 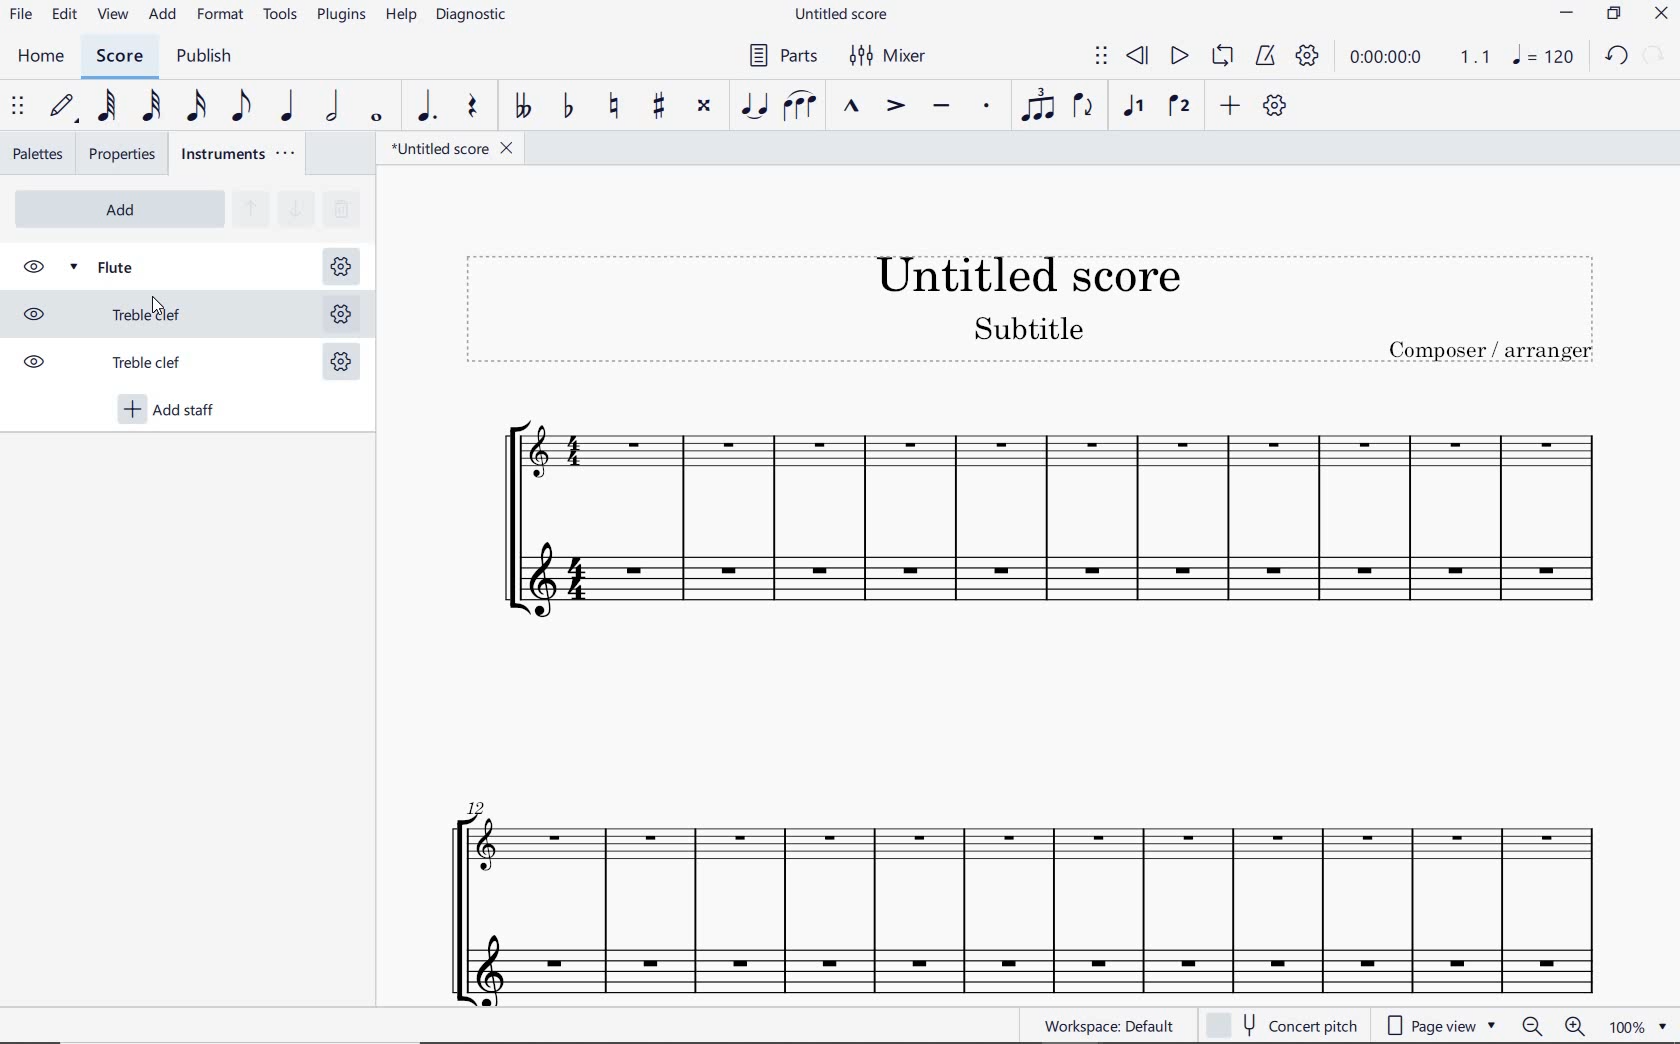 What do you see at coordinates (38, 156) in the screenshot?
I see `palettes` at bounding box center [38, 156].